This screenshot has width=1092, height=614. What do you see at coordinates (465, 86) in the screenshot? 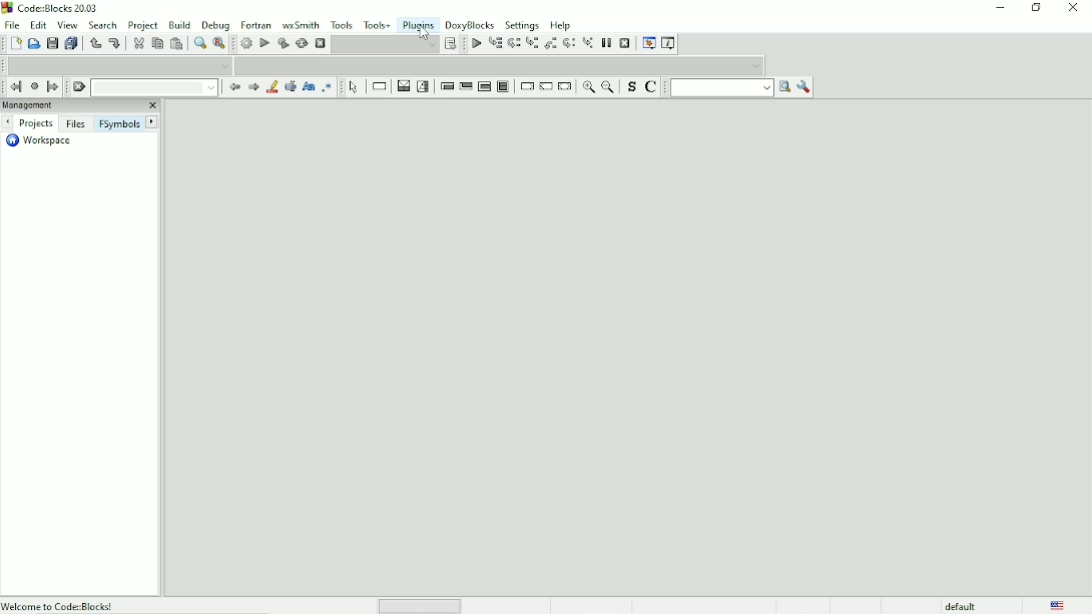
I see `Exit condition loop` at bounding box center [465, 86].